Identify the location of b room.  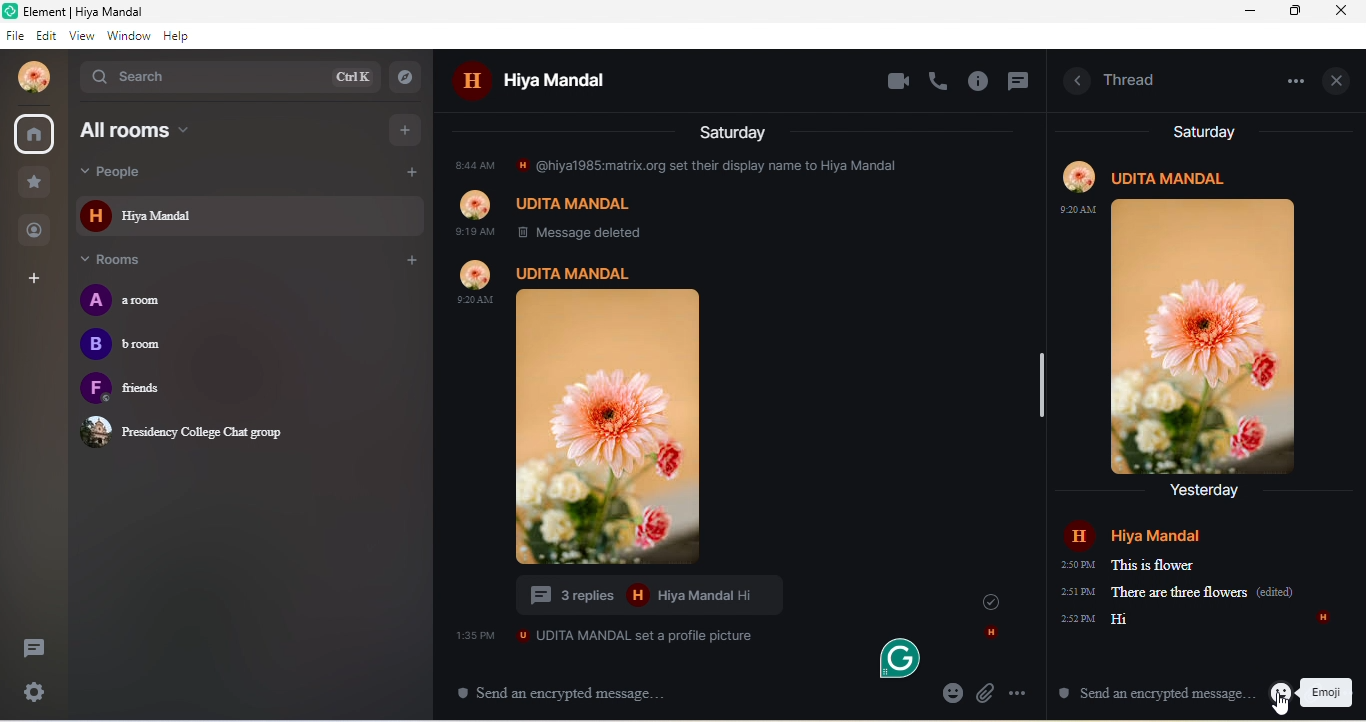
(134, 344).